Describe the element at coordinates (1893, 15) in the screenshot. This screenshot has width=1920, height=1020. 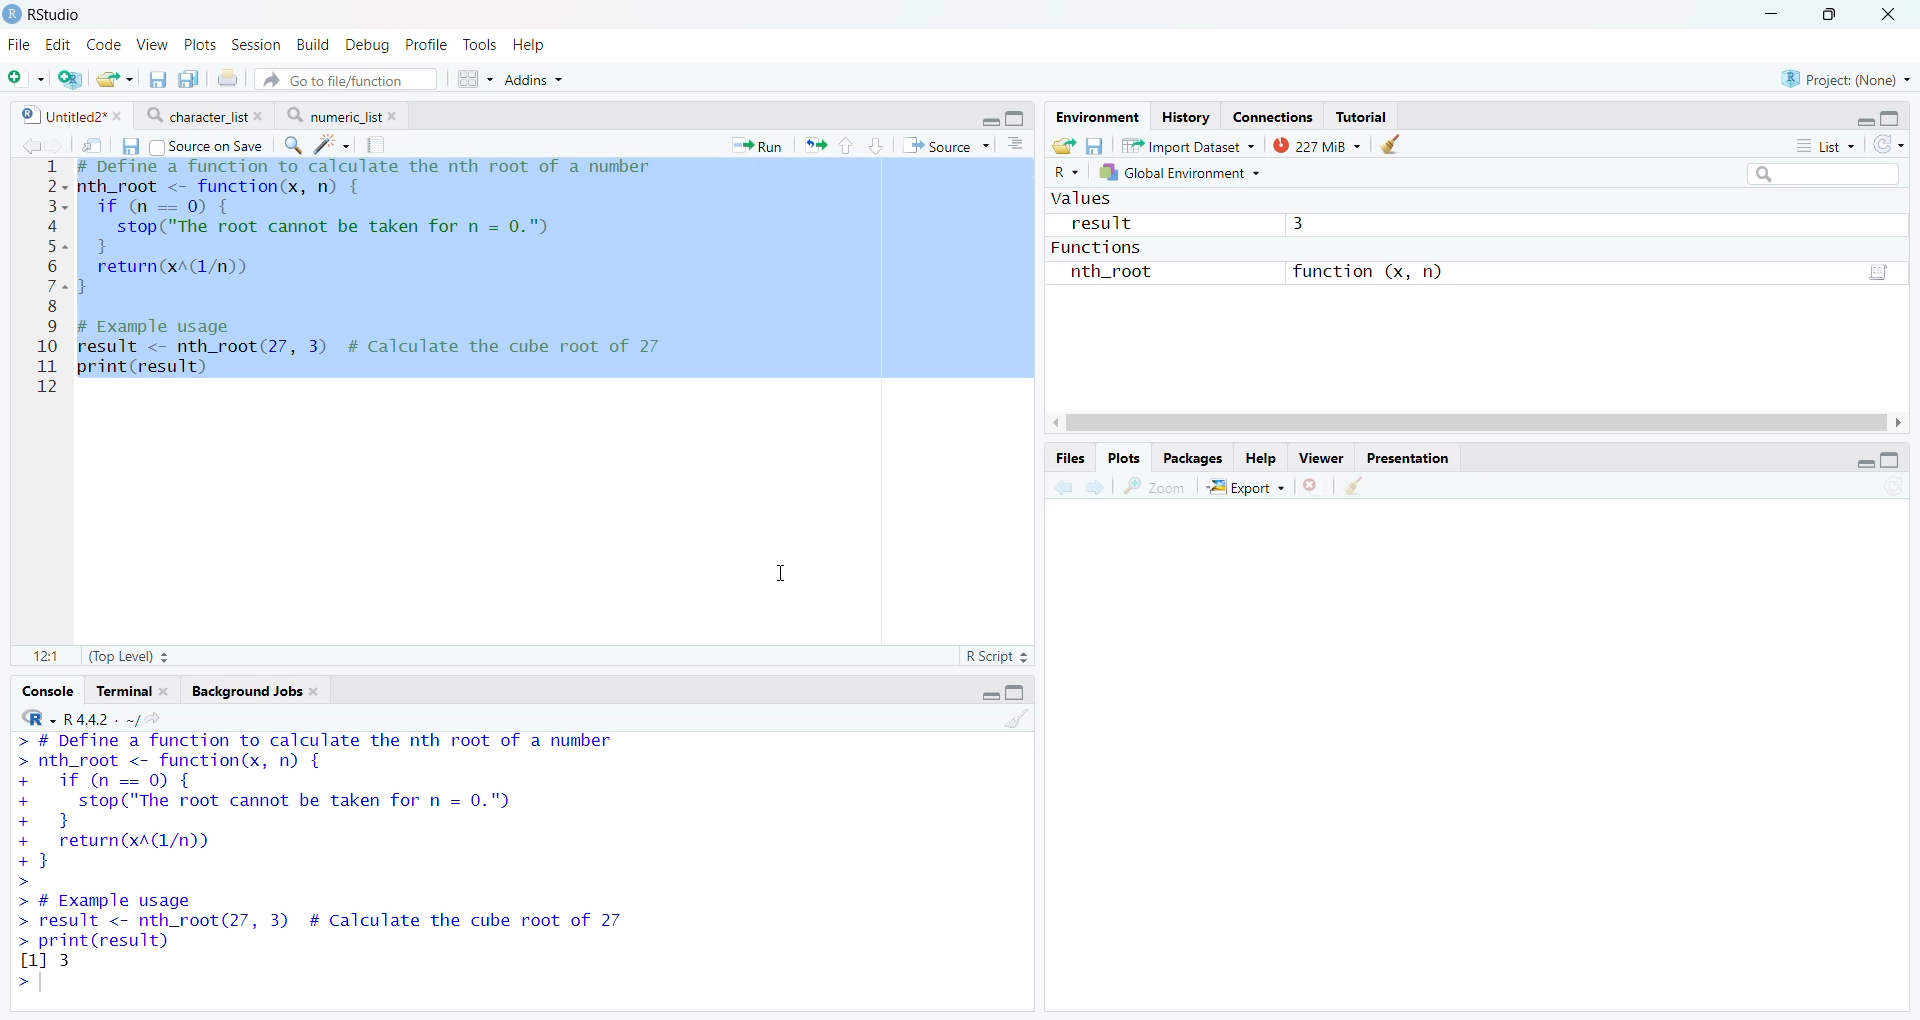
I see `Close` at that location.